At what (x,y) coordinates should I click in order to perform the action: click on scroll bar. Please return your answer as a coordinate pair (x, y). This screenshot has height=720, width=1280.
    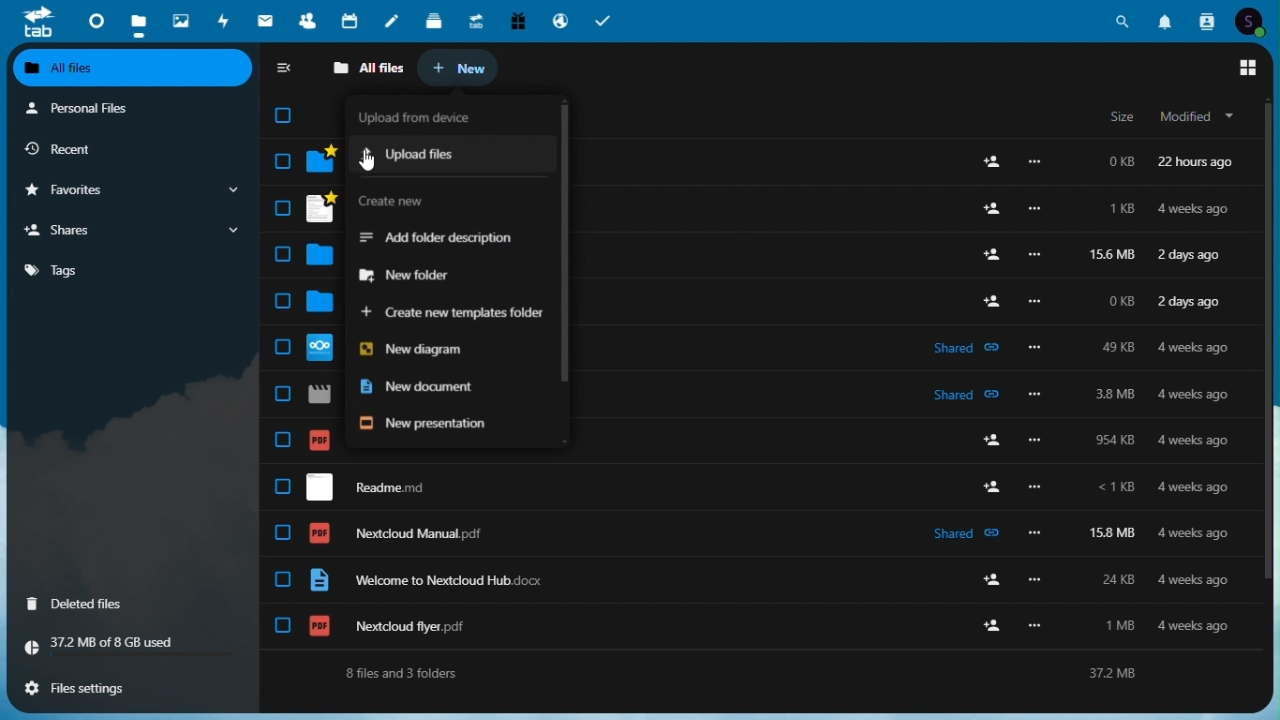
    Looking at the image, I should click on (1266, 345).